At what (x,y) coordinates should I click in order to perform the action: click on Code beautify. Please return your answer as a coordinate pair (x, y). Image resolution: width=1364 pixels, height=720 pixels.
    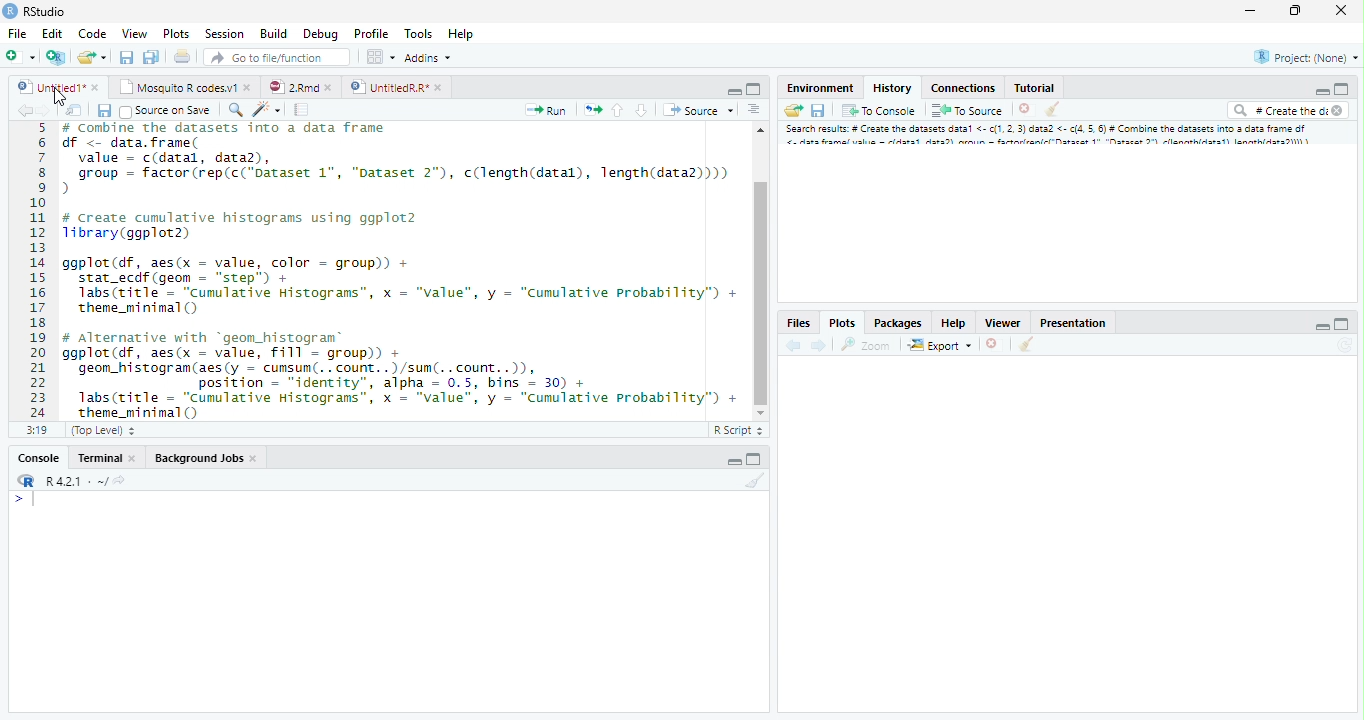
    Looking at the image, I should click on (269, 110).